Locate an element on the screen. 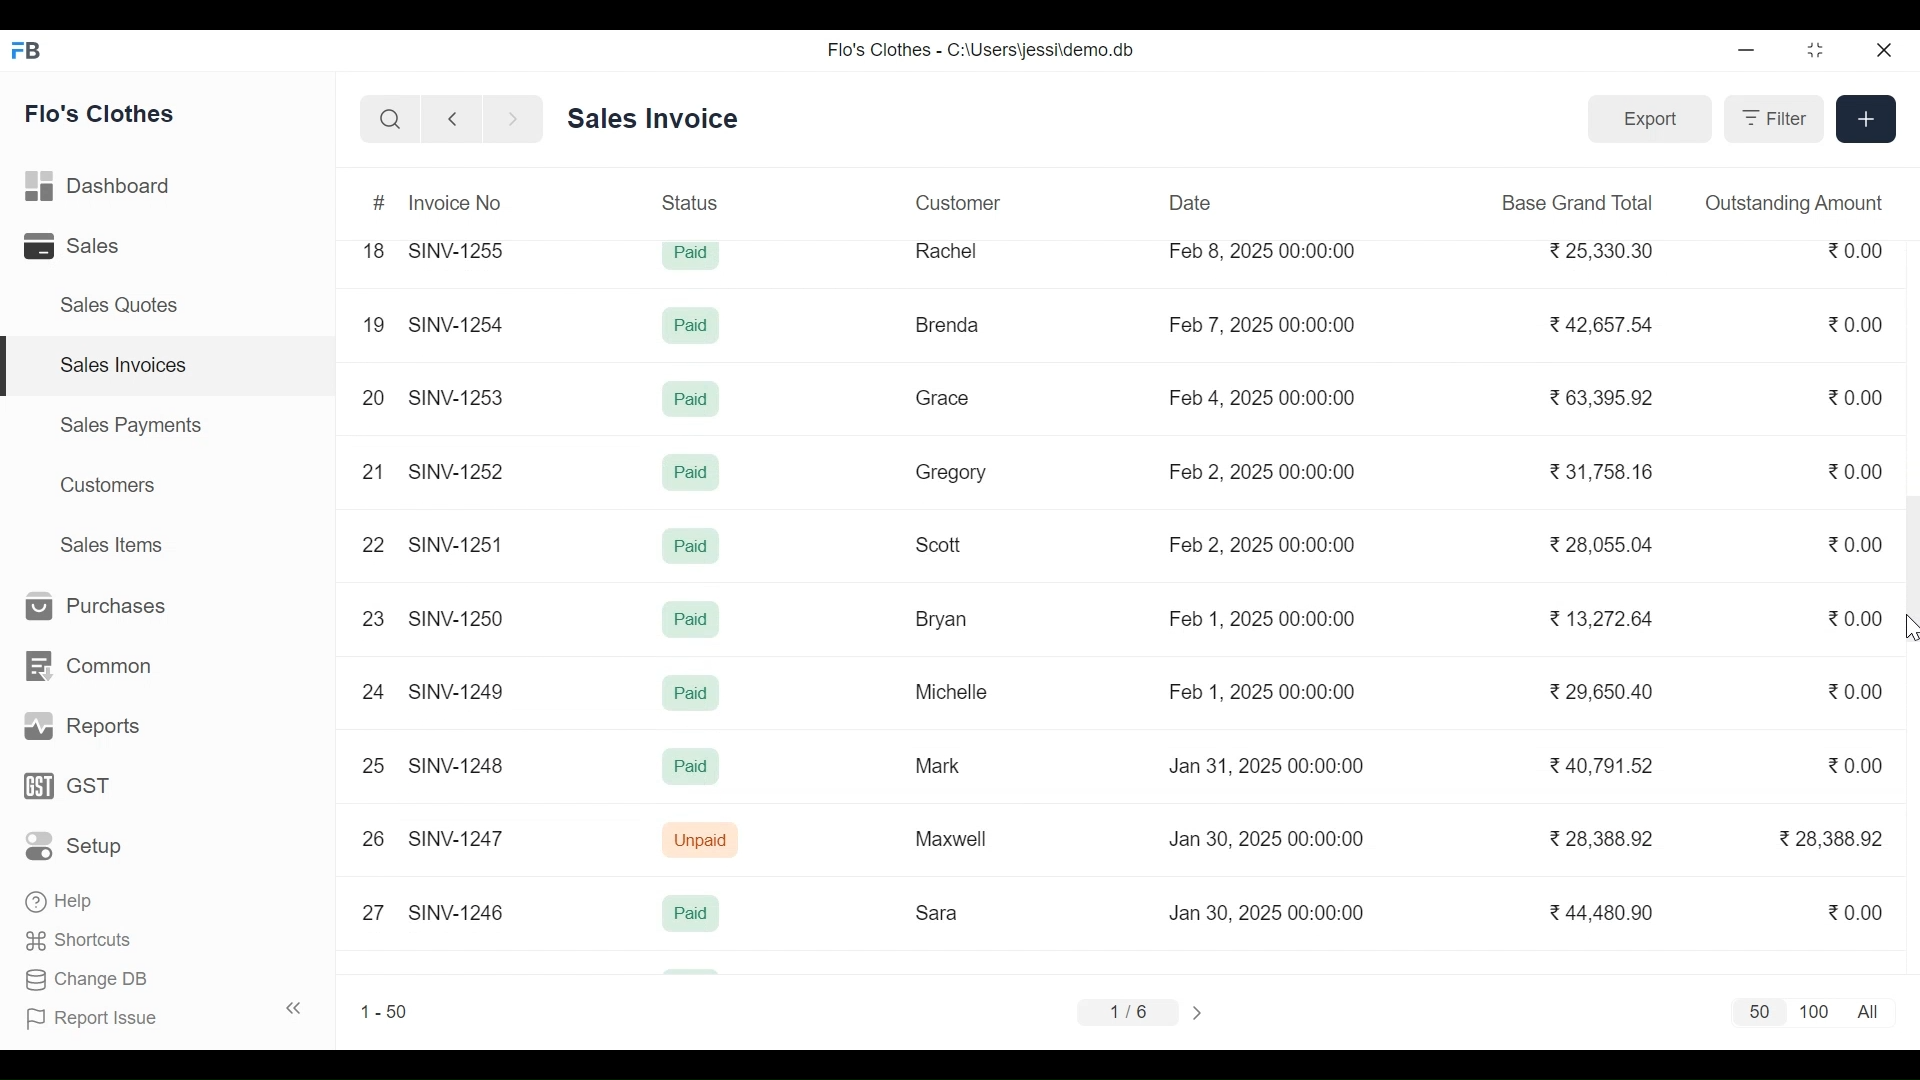 The width and height of the screenshot is (1920, 1080). 0.00 is located at coordinates (1858, 397).